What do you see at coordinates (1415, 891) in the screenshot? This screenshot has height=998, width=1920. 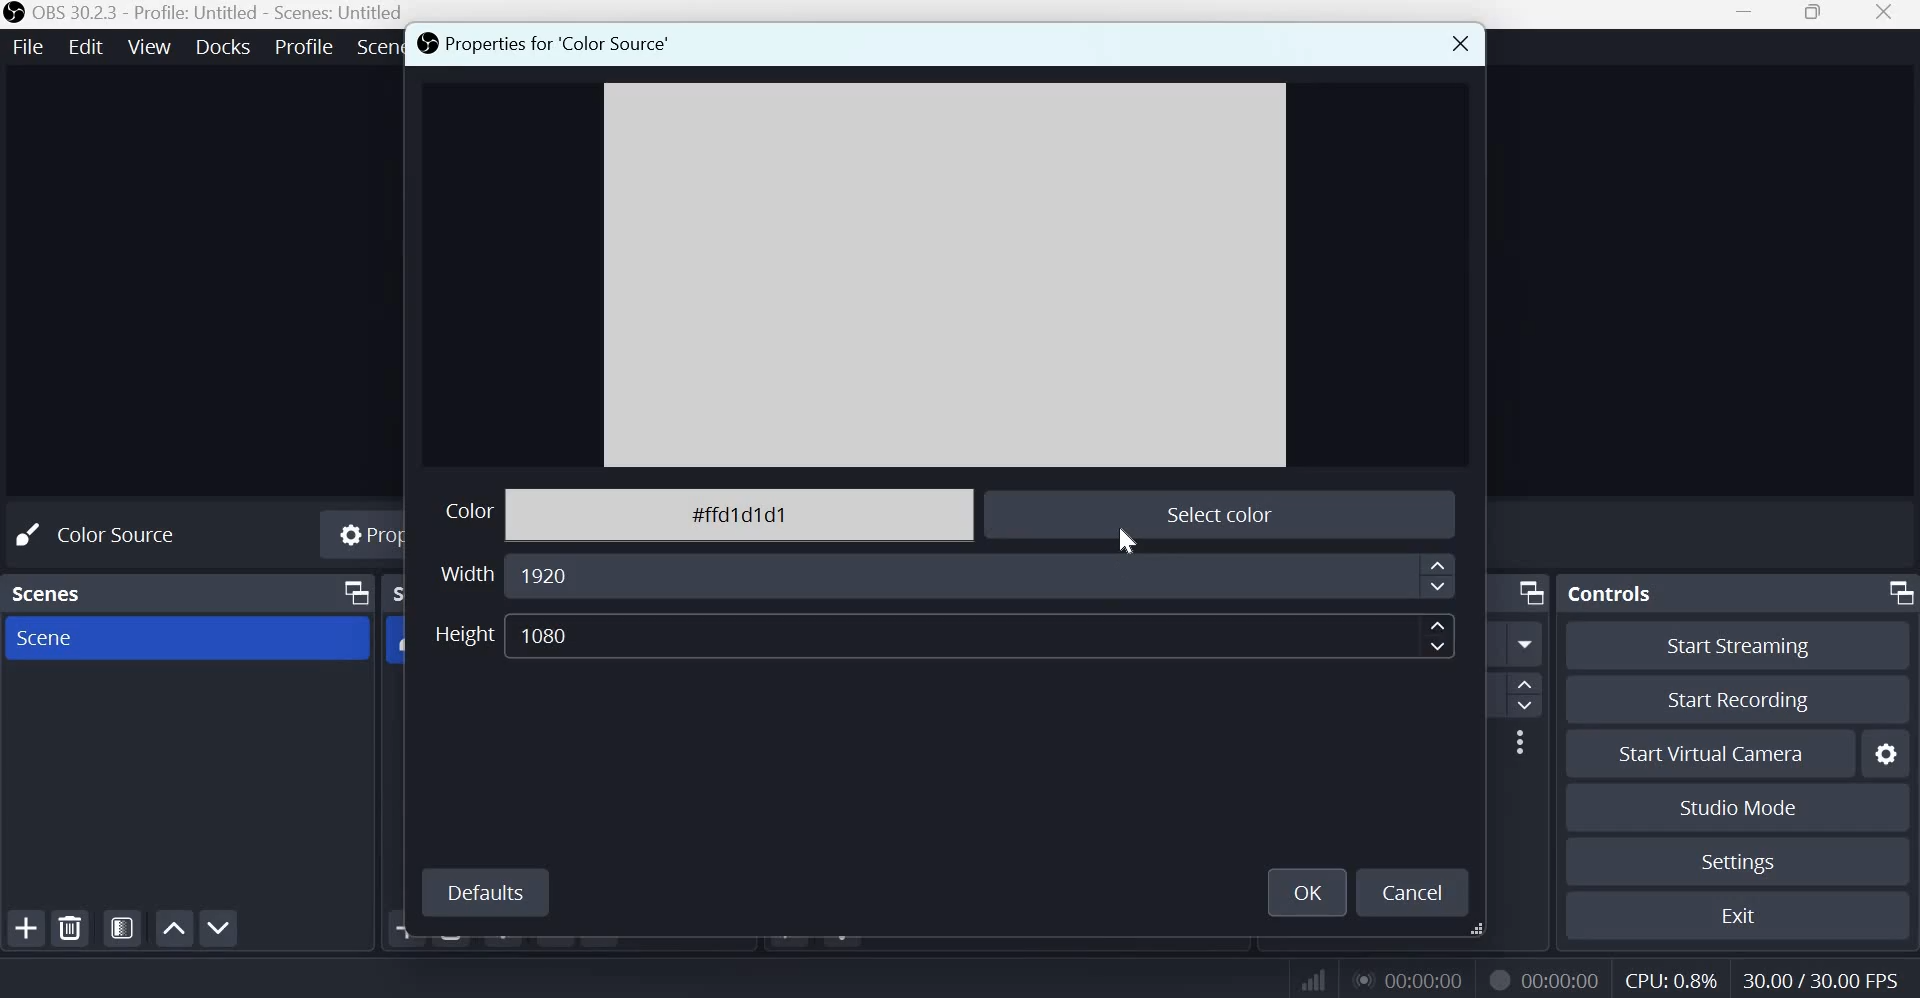 I see `cancel` at bounding box center [1415, 891].